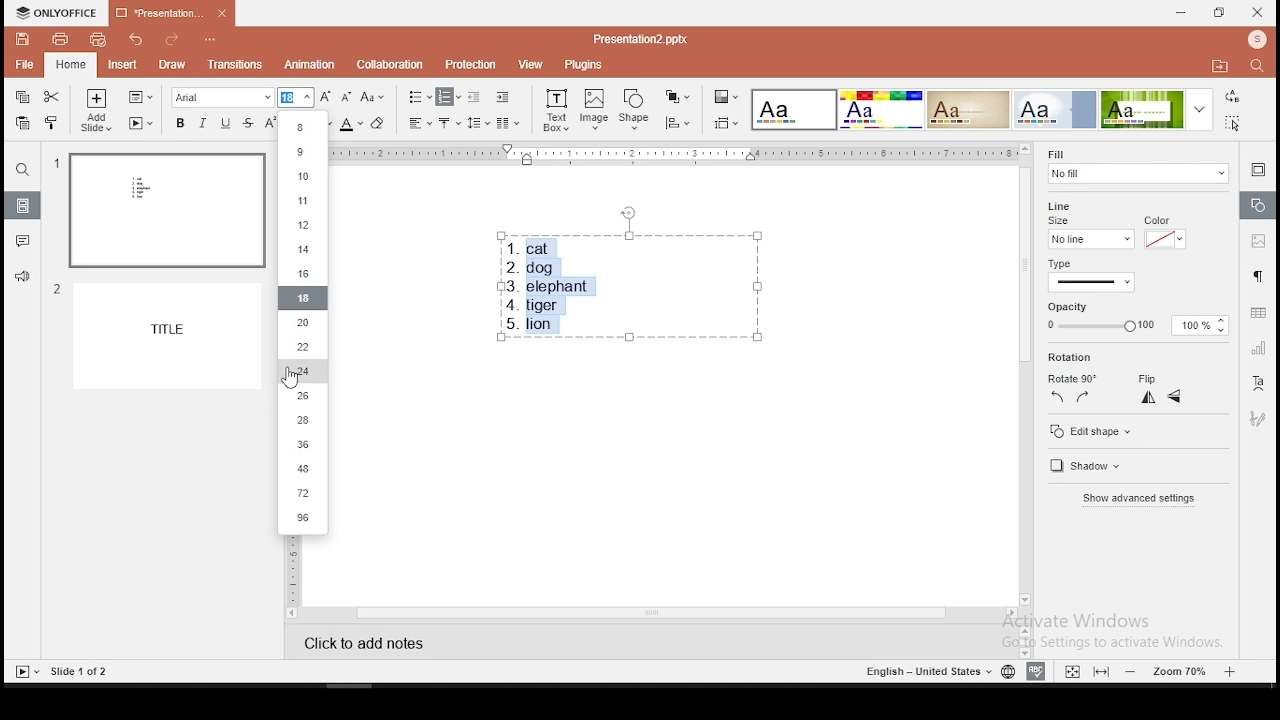 The height and width of the screenshot is (720, 1280). I want to click on paste, so click(22, 123).